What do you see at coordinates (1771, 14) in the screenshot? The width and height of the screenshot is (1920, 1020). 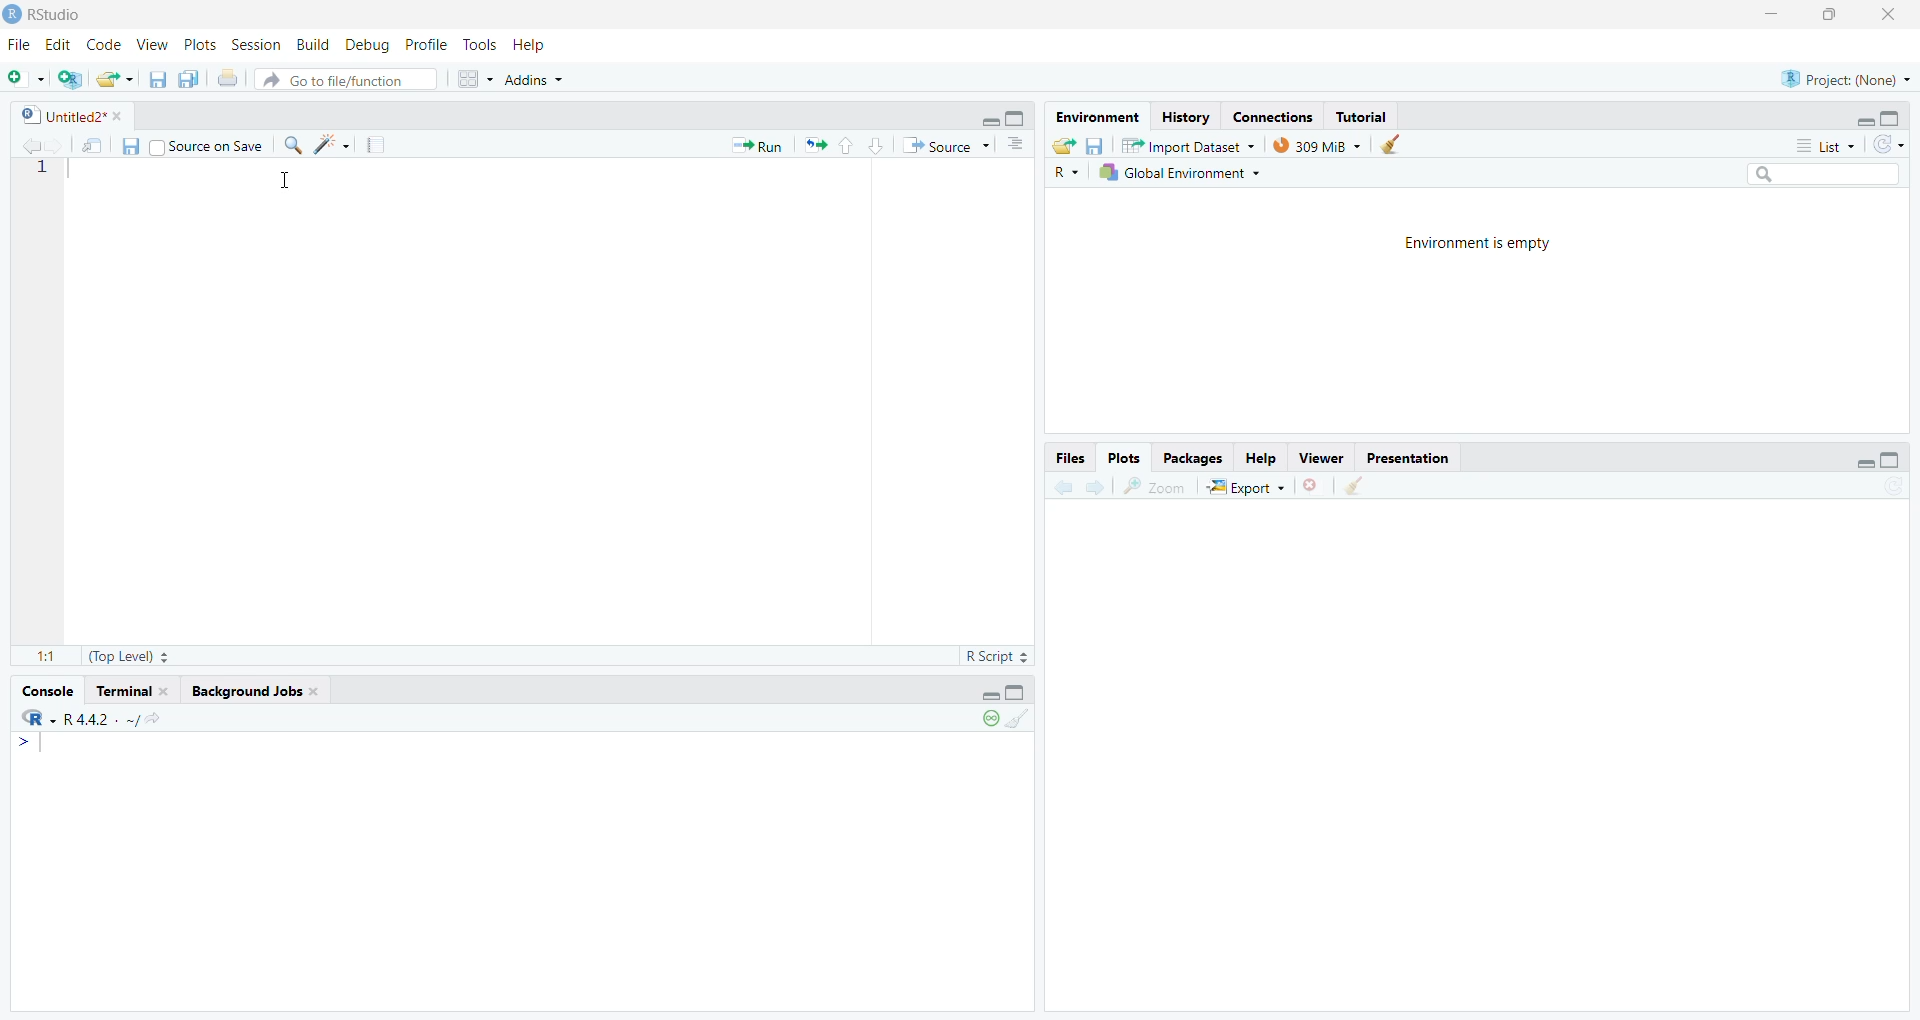 I see `minimise` at bounding box center [1771, 14].